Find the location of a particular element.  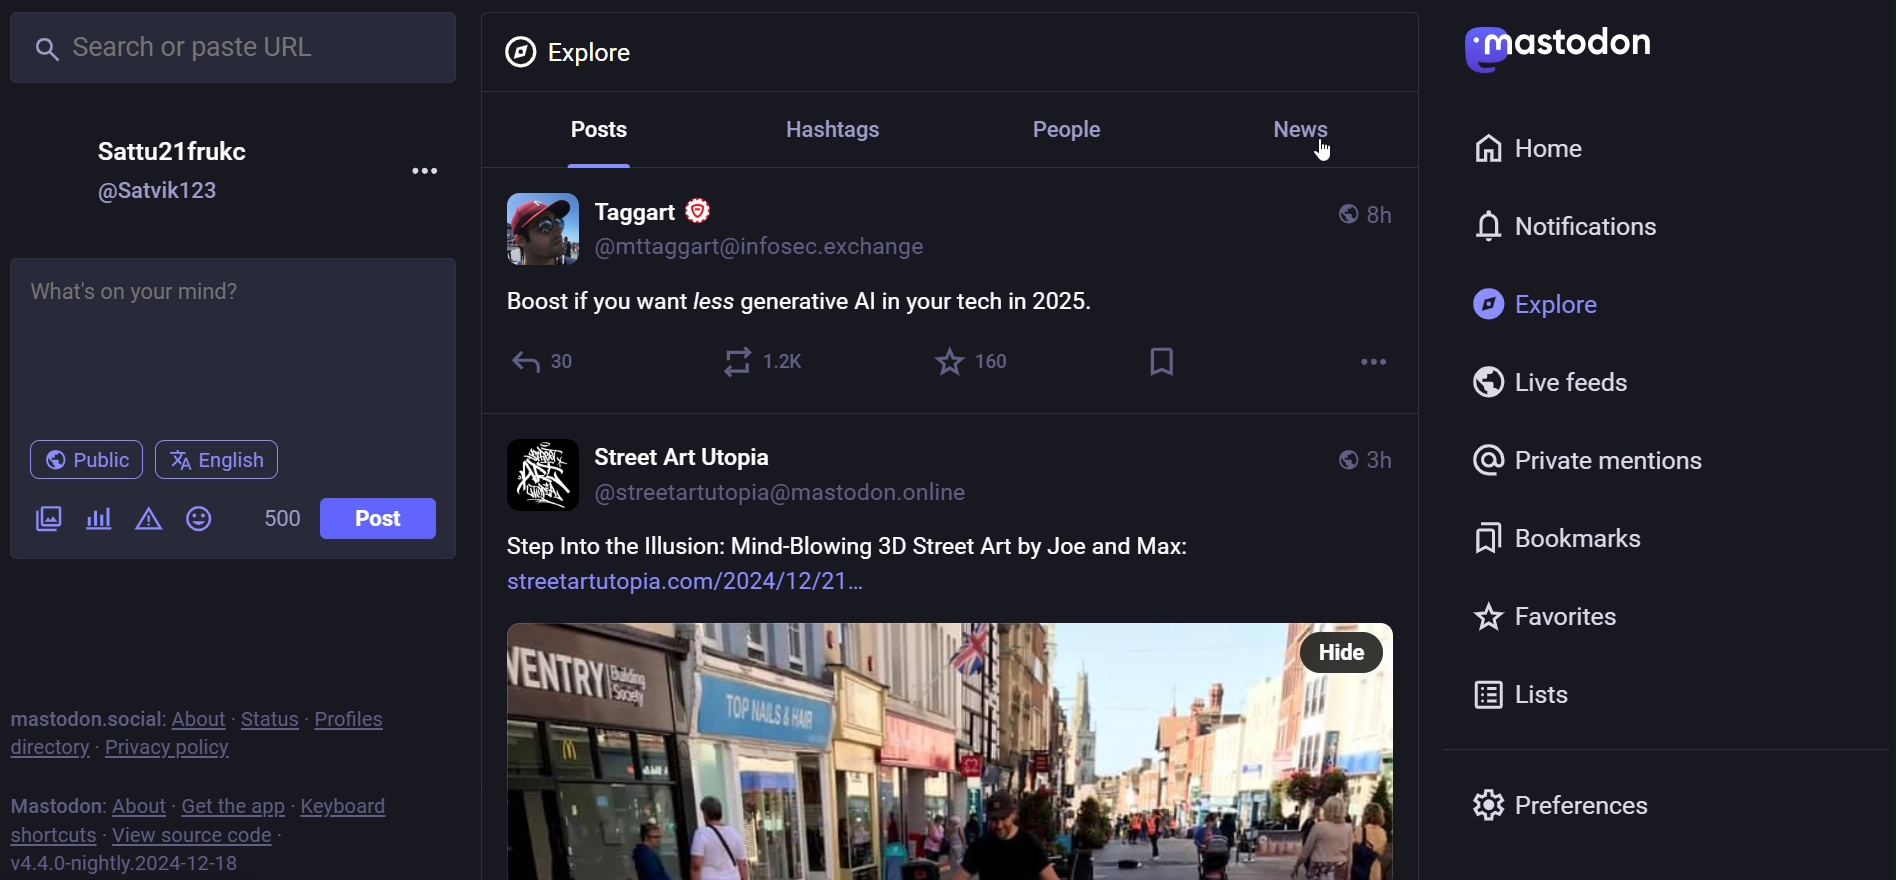

privacy policy is located at coordinates (163, 749).